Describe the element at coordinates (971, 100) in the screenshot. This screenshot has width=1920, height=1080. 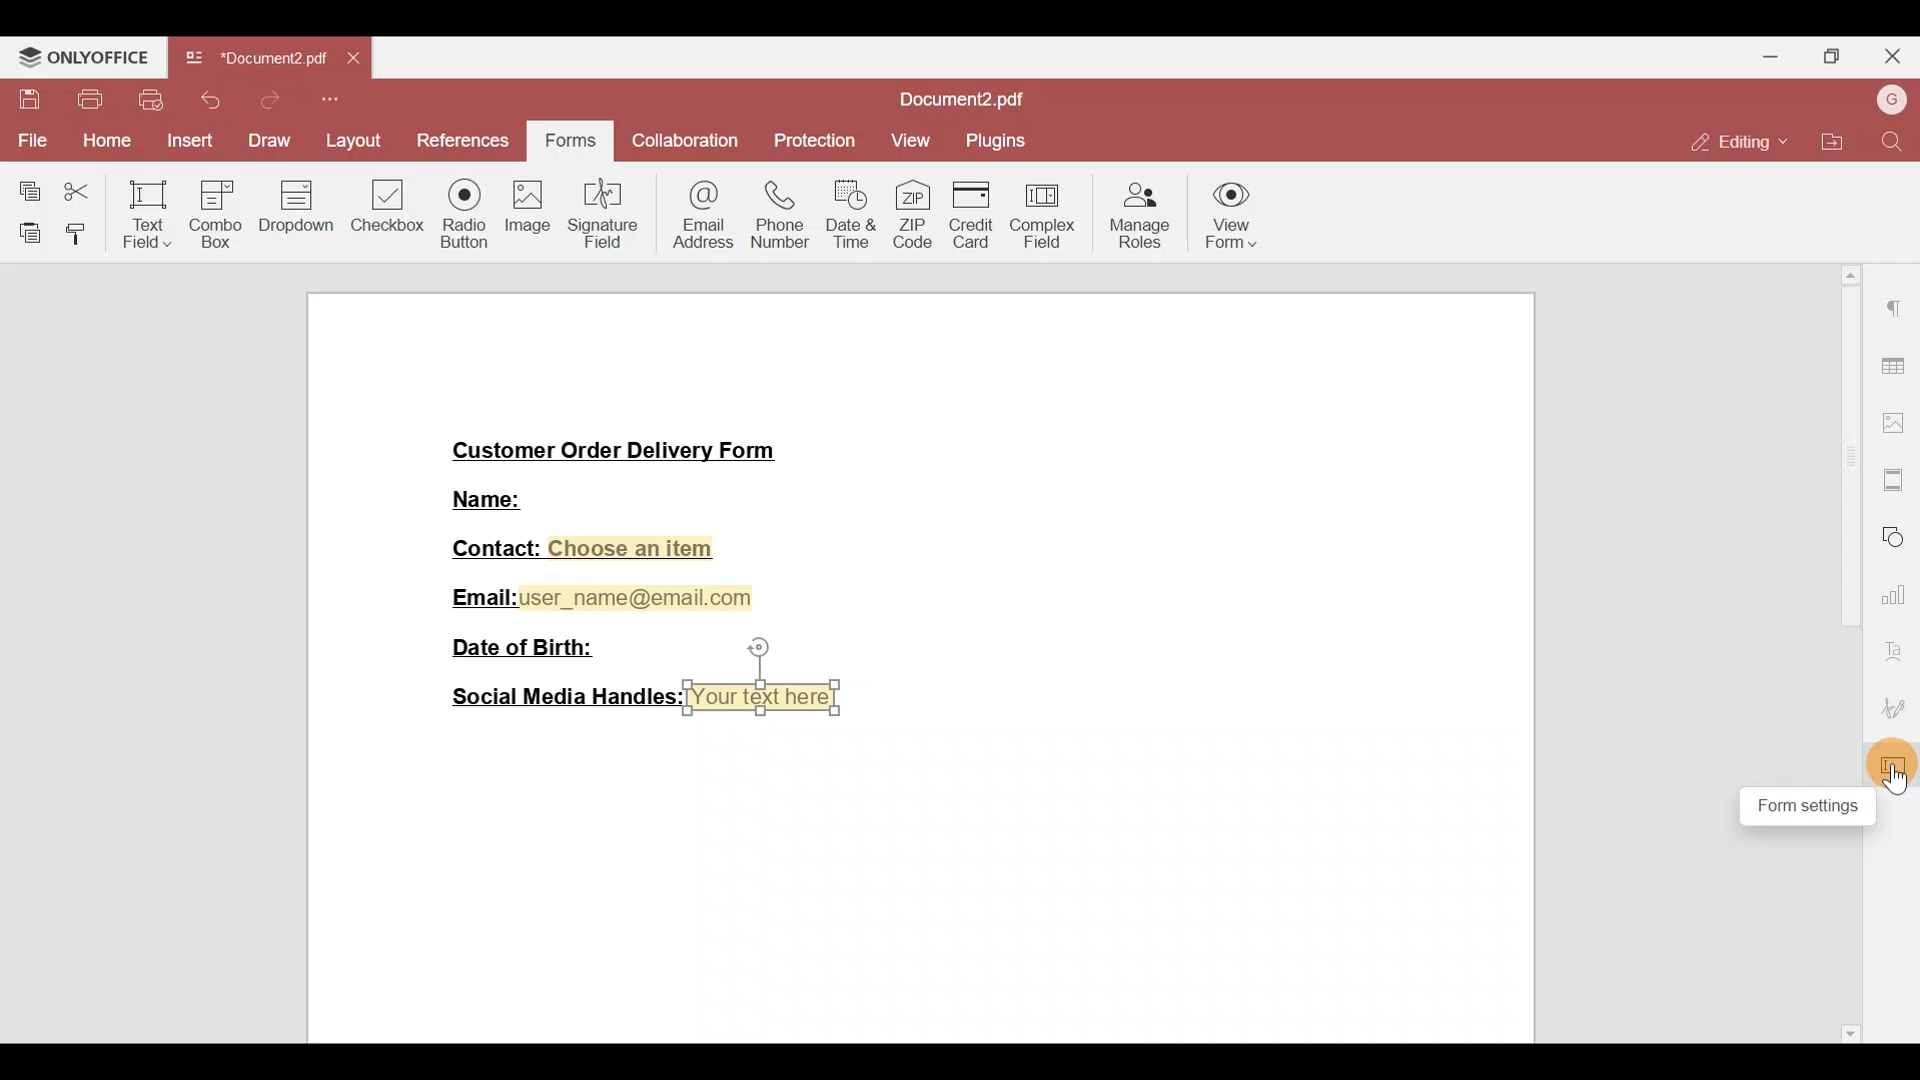
I see `Document2.pdf` at that location.